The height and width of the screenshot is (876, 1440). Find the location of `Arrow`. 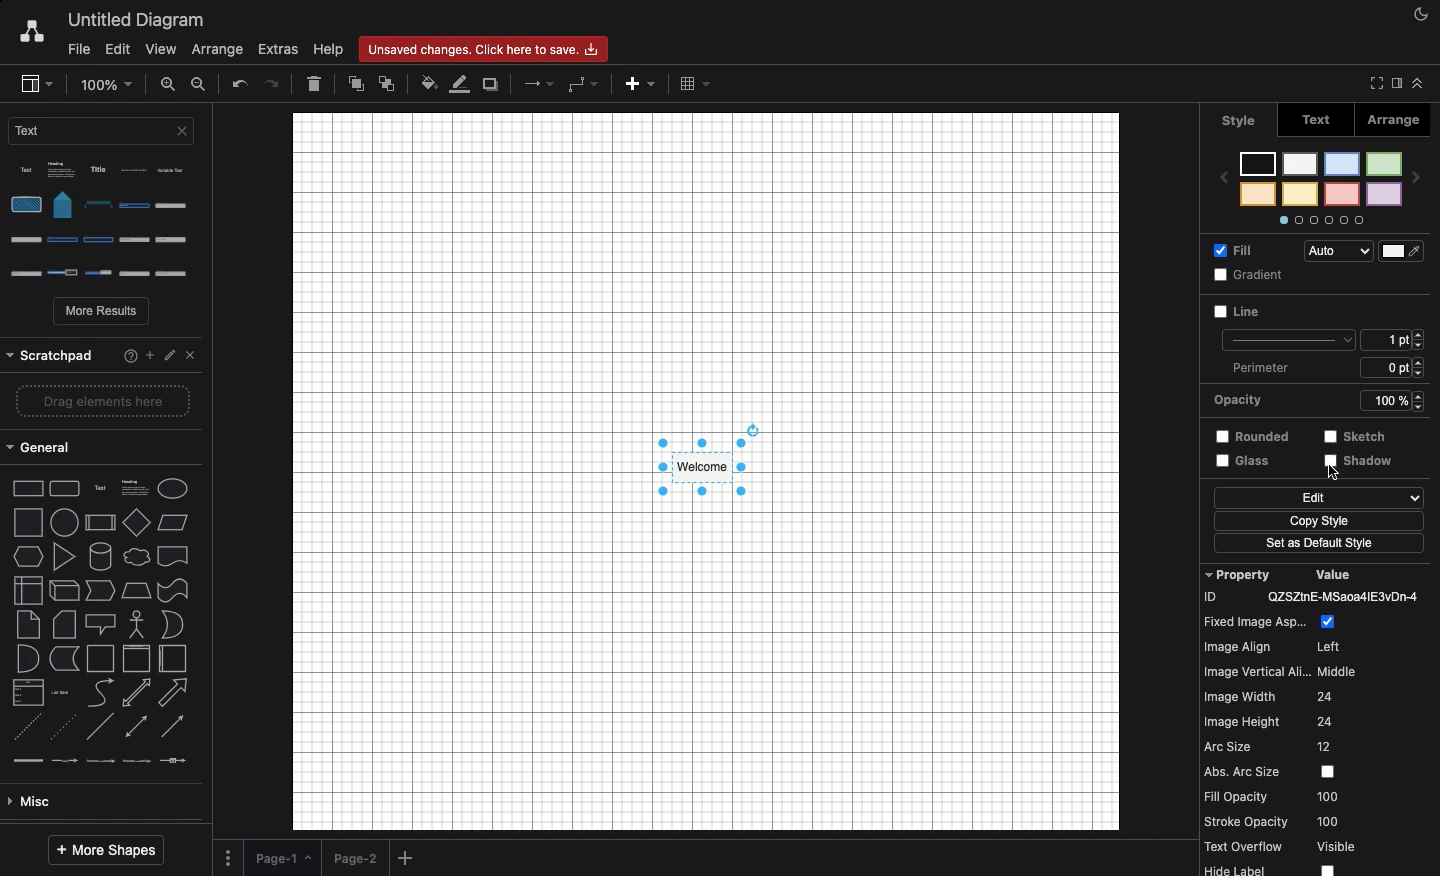

Arrow is located at coordinates (540, 83).